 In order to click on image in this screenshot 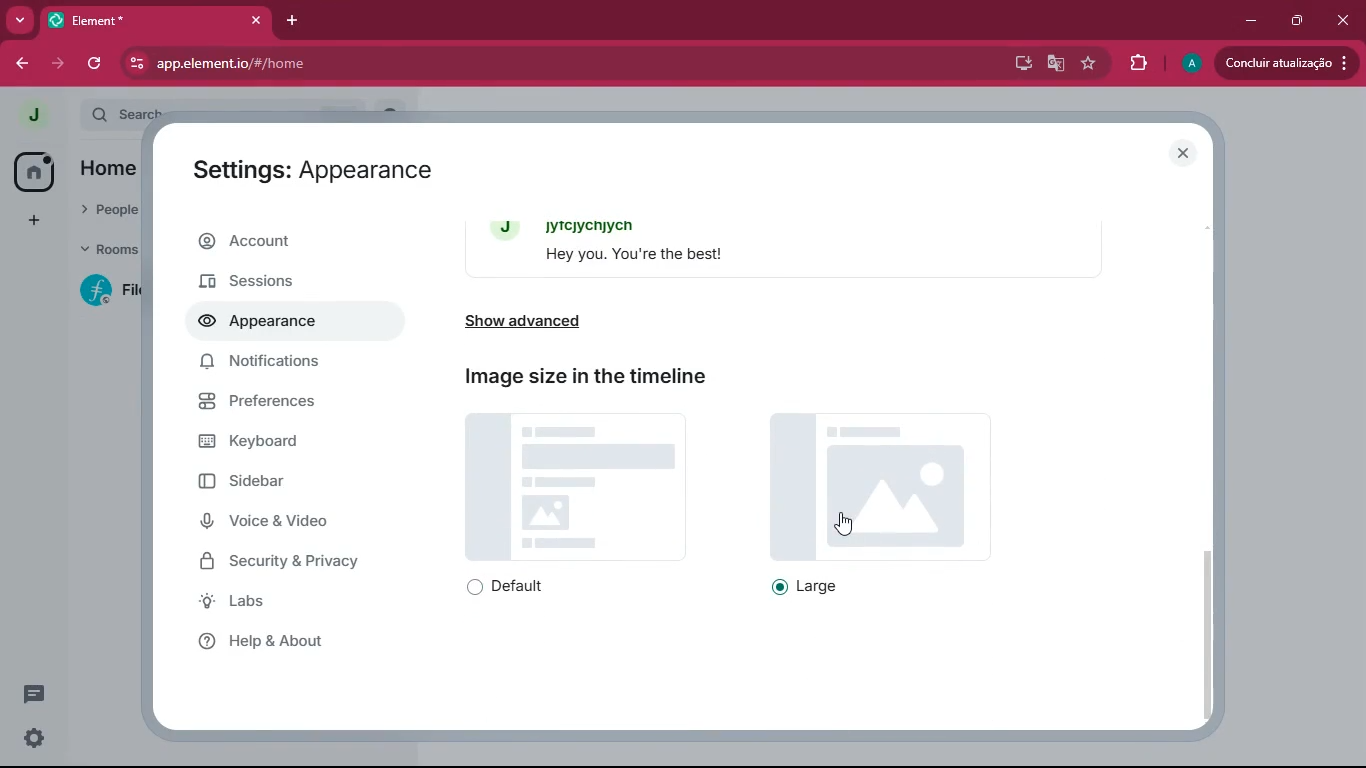, I will do `click(577, 485)`.